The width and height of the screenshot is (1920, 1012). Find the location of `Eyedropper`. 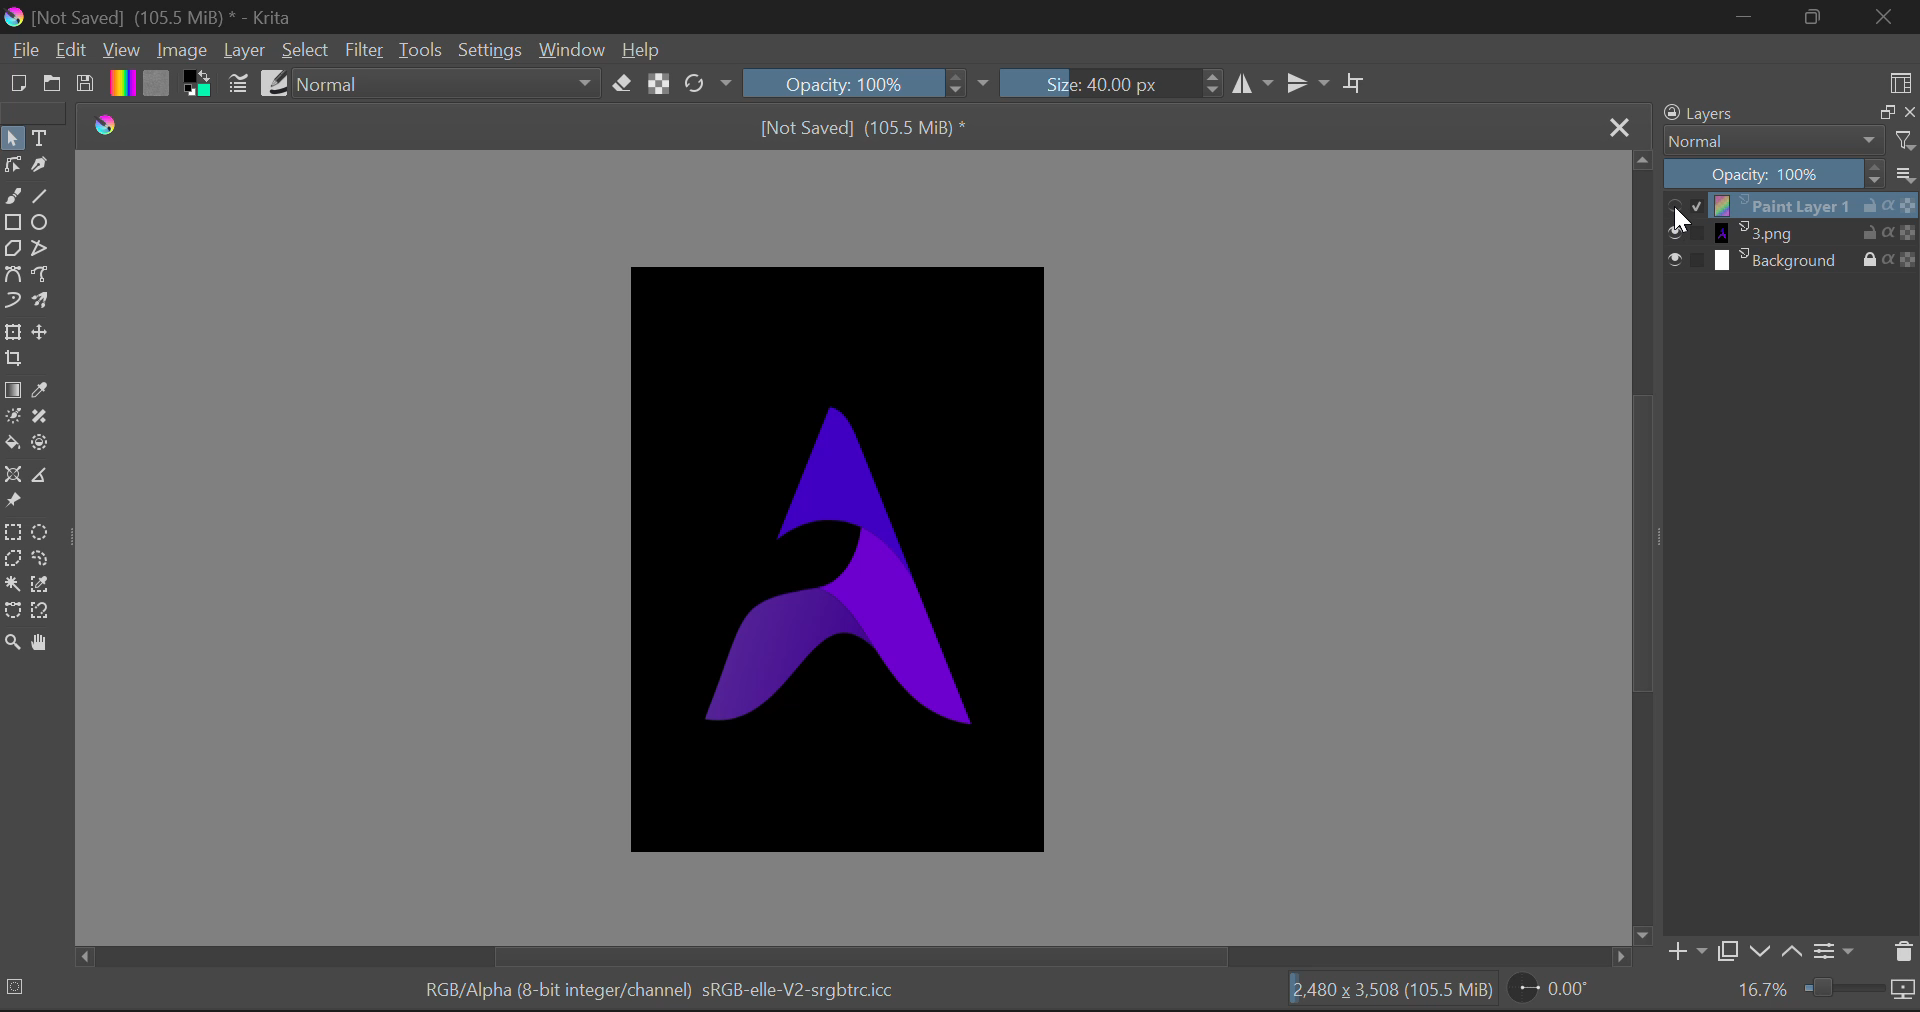

Eyedropper is located at coordinates (44, 390).